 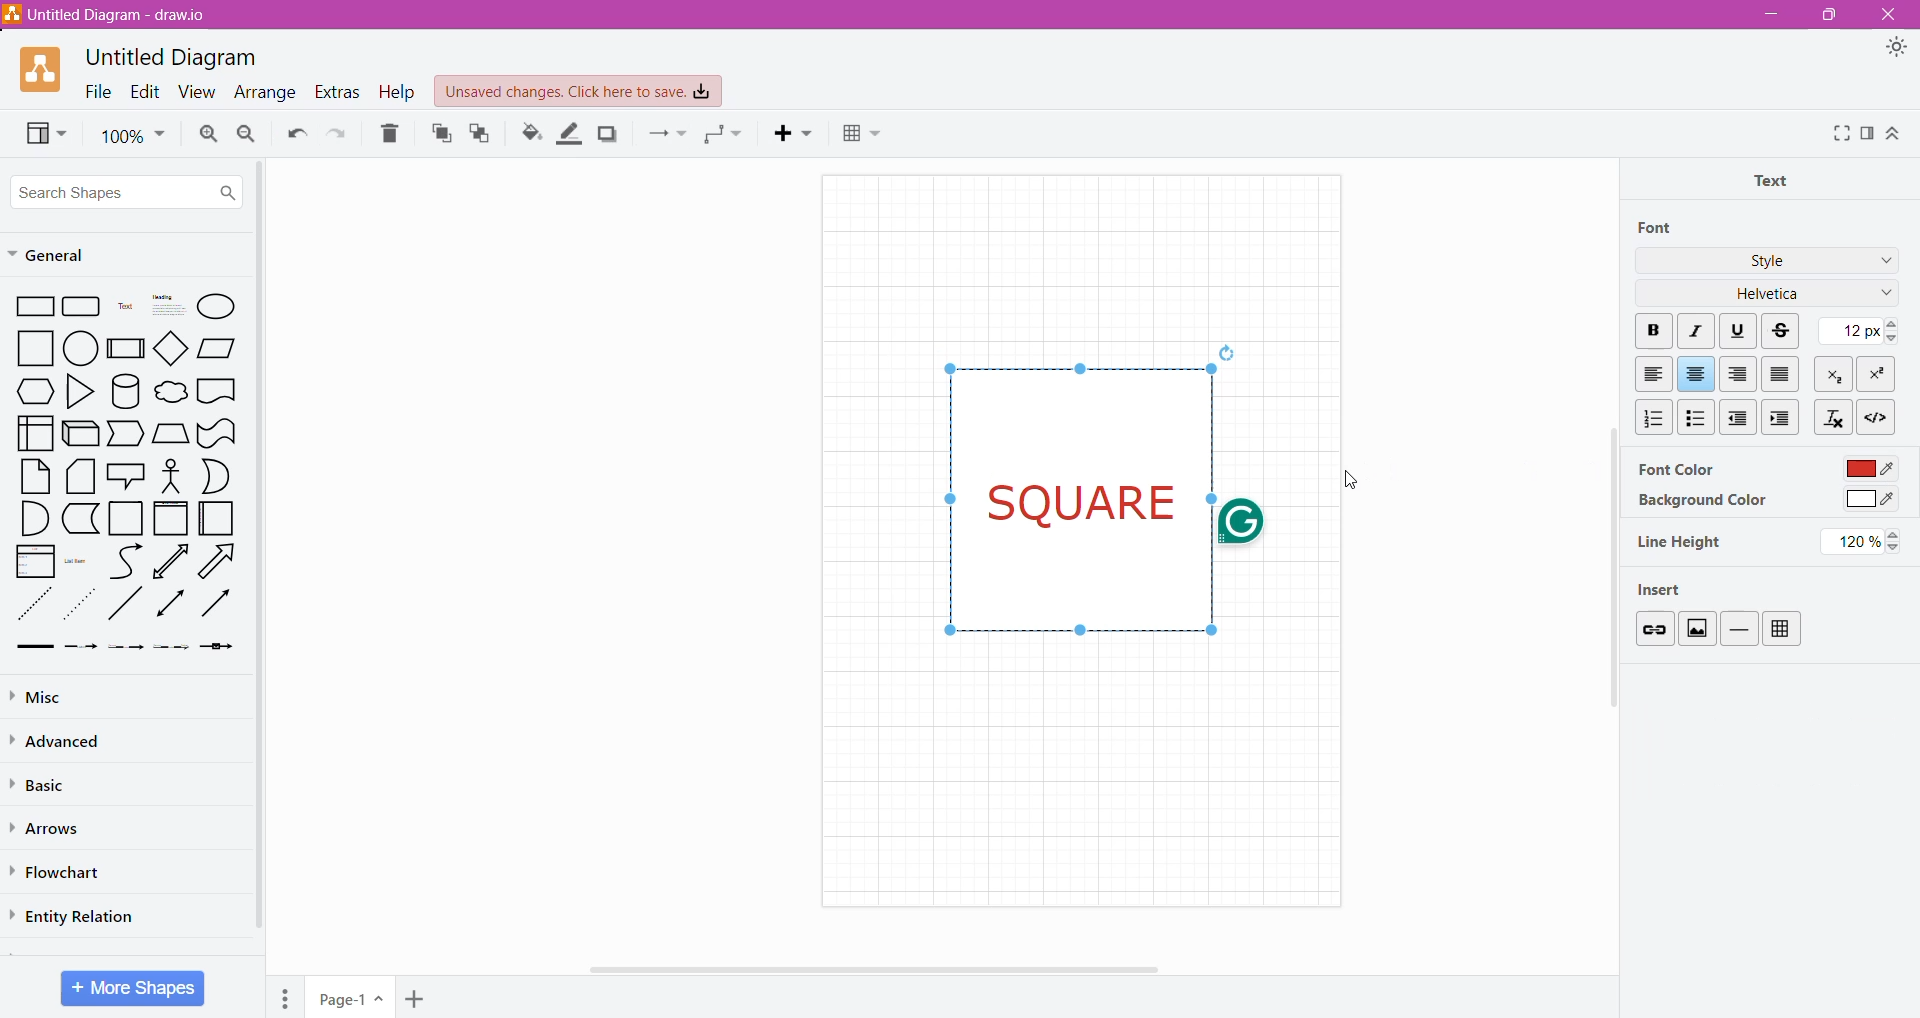 What do you see at coordinates (29, 647) in the screenshot?
I see `Thick Arrow` at bounding box center [29, 647].